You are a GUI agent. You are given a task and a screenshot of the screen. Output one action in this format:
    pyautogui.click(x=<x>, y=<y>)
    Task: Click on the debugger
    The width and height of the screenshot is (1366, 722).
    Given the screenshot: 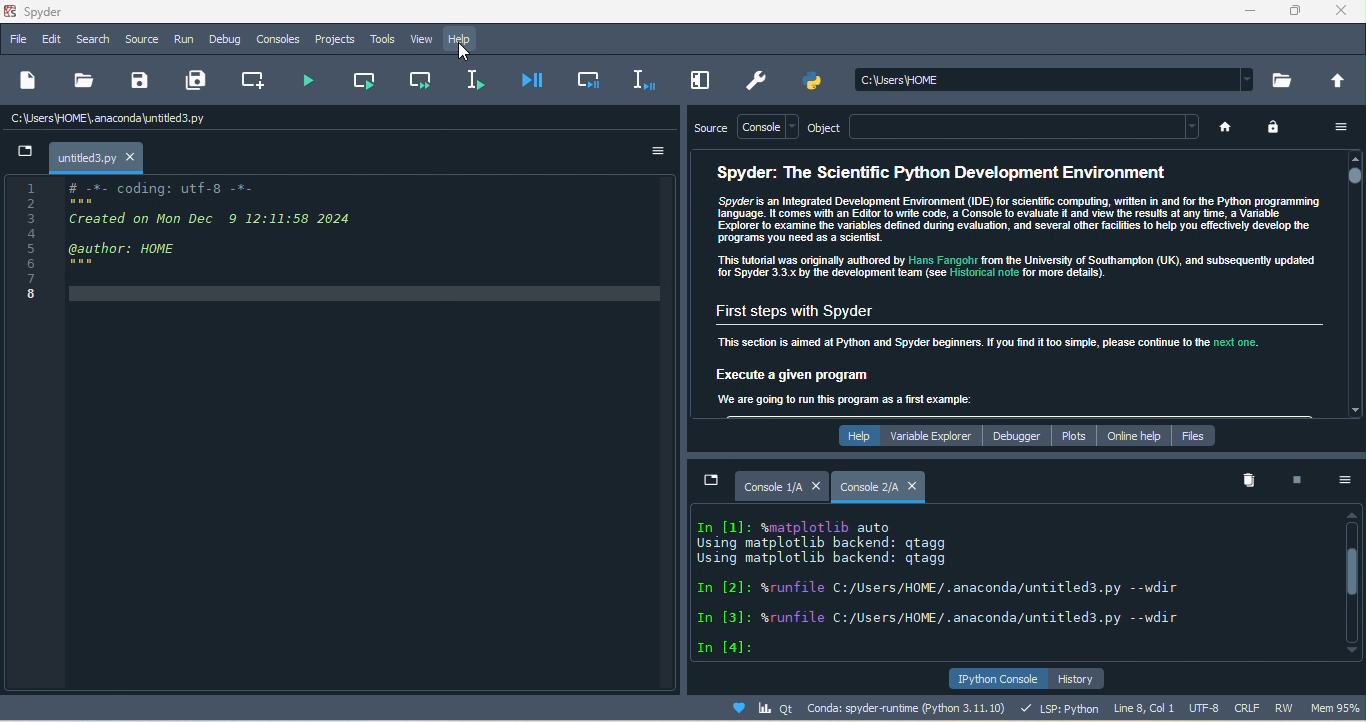 What is the action you would take?
    pyautogui.click(x=1019, y=435)
    